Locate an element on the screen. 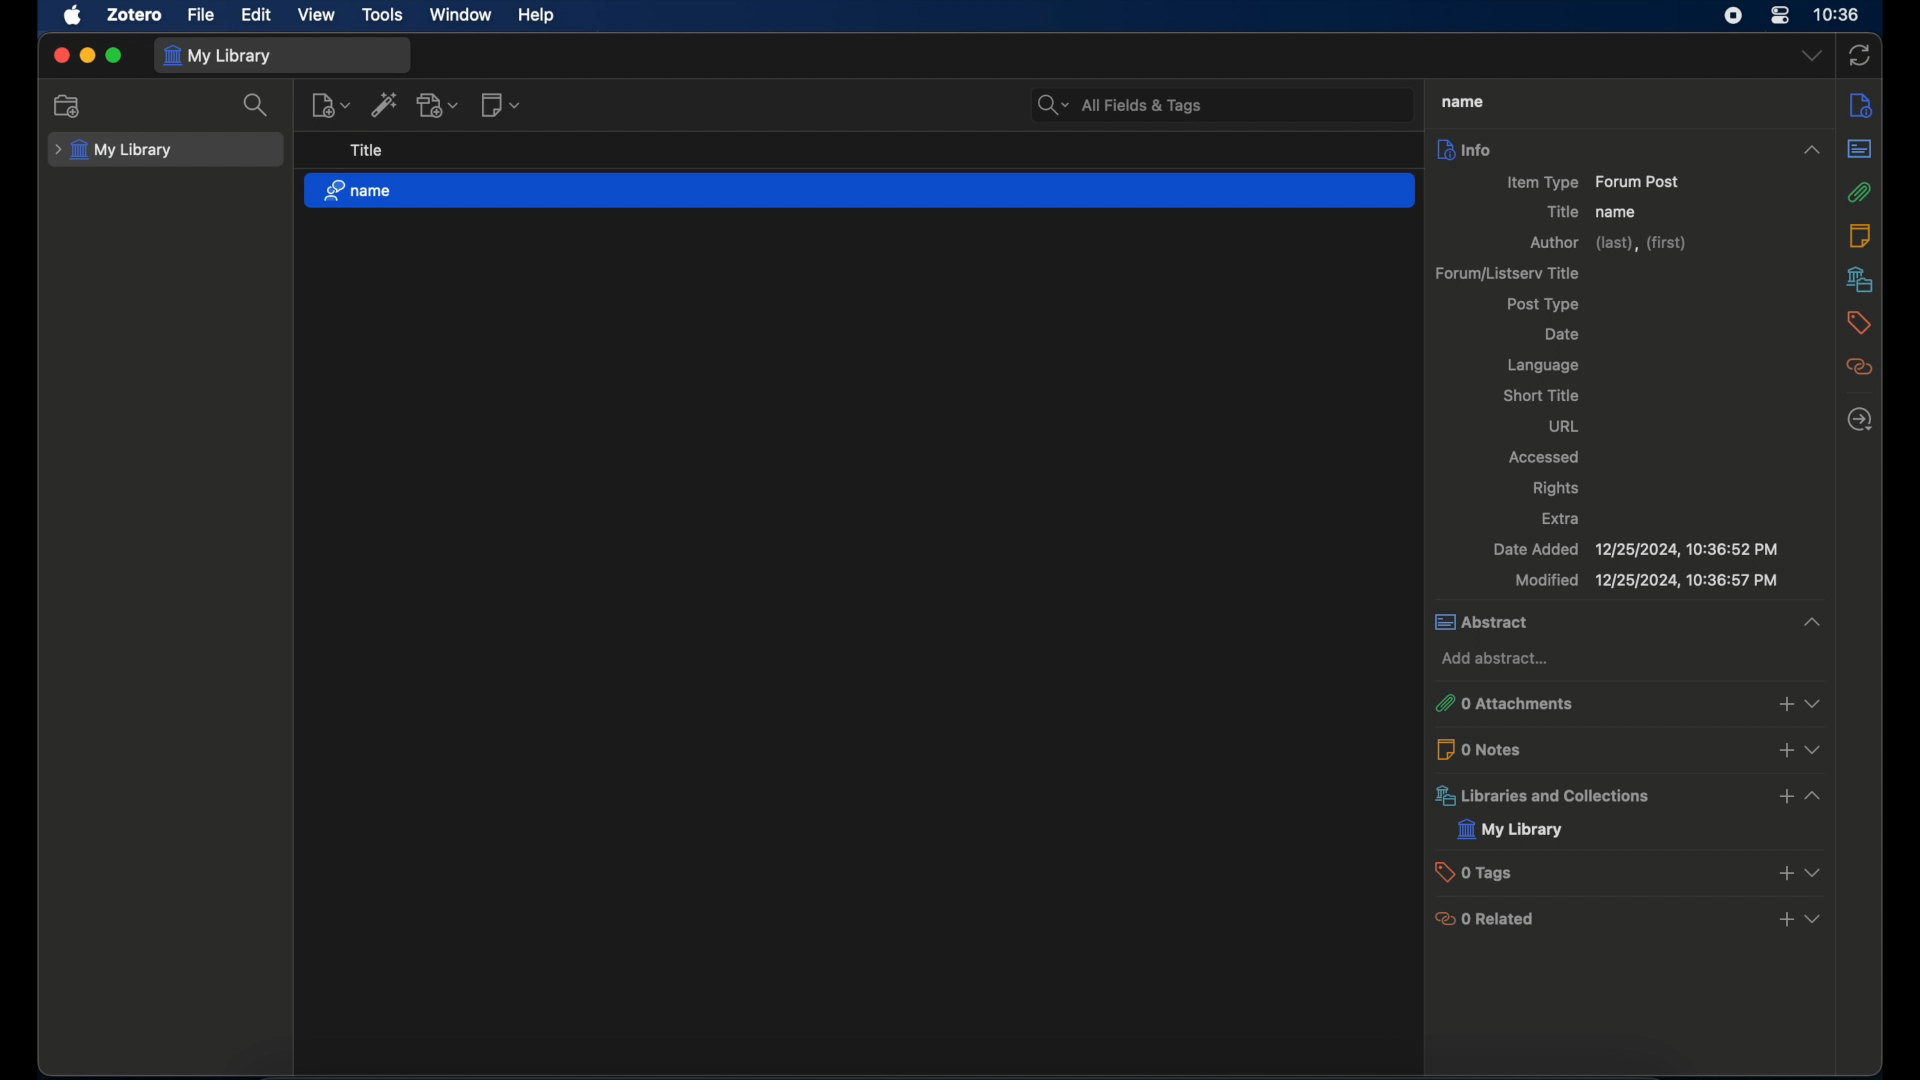  info is located at coordinates (1628, 149).